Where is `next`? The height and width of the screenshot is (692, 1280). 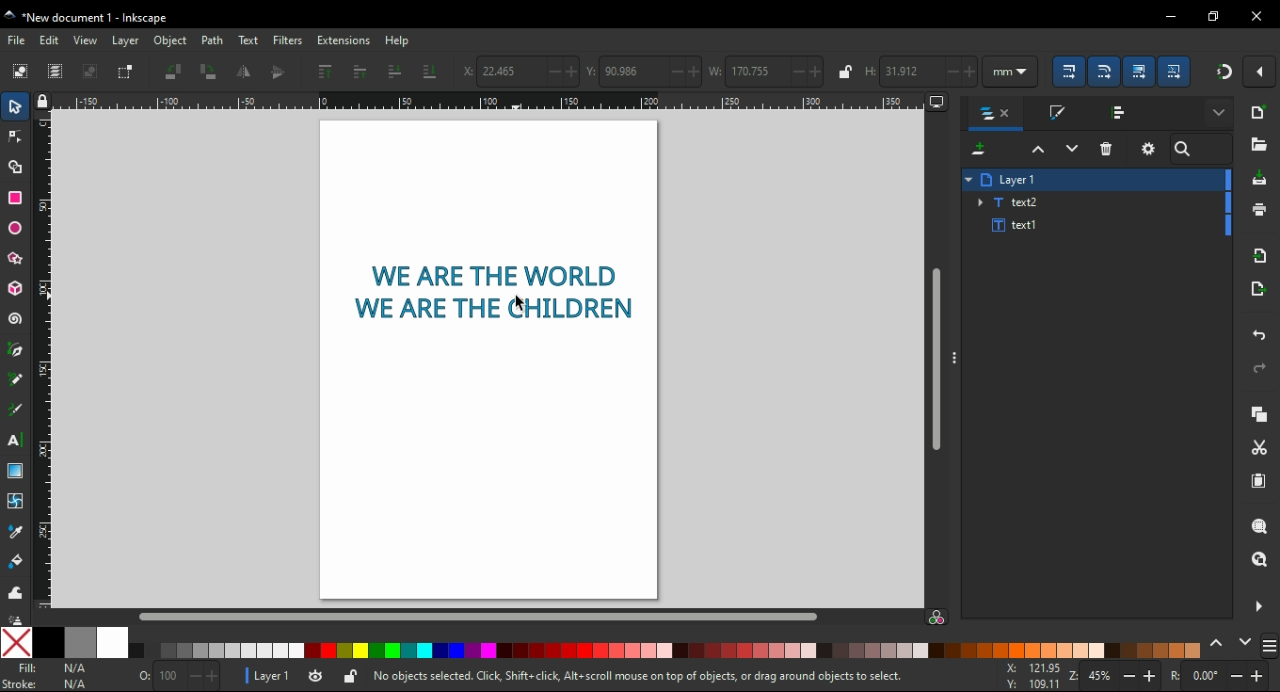
next is located at coordinates (1245, 646).